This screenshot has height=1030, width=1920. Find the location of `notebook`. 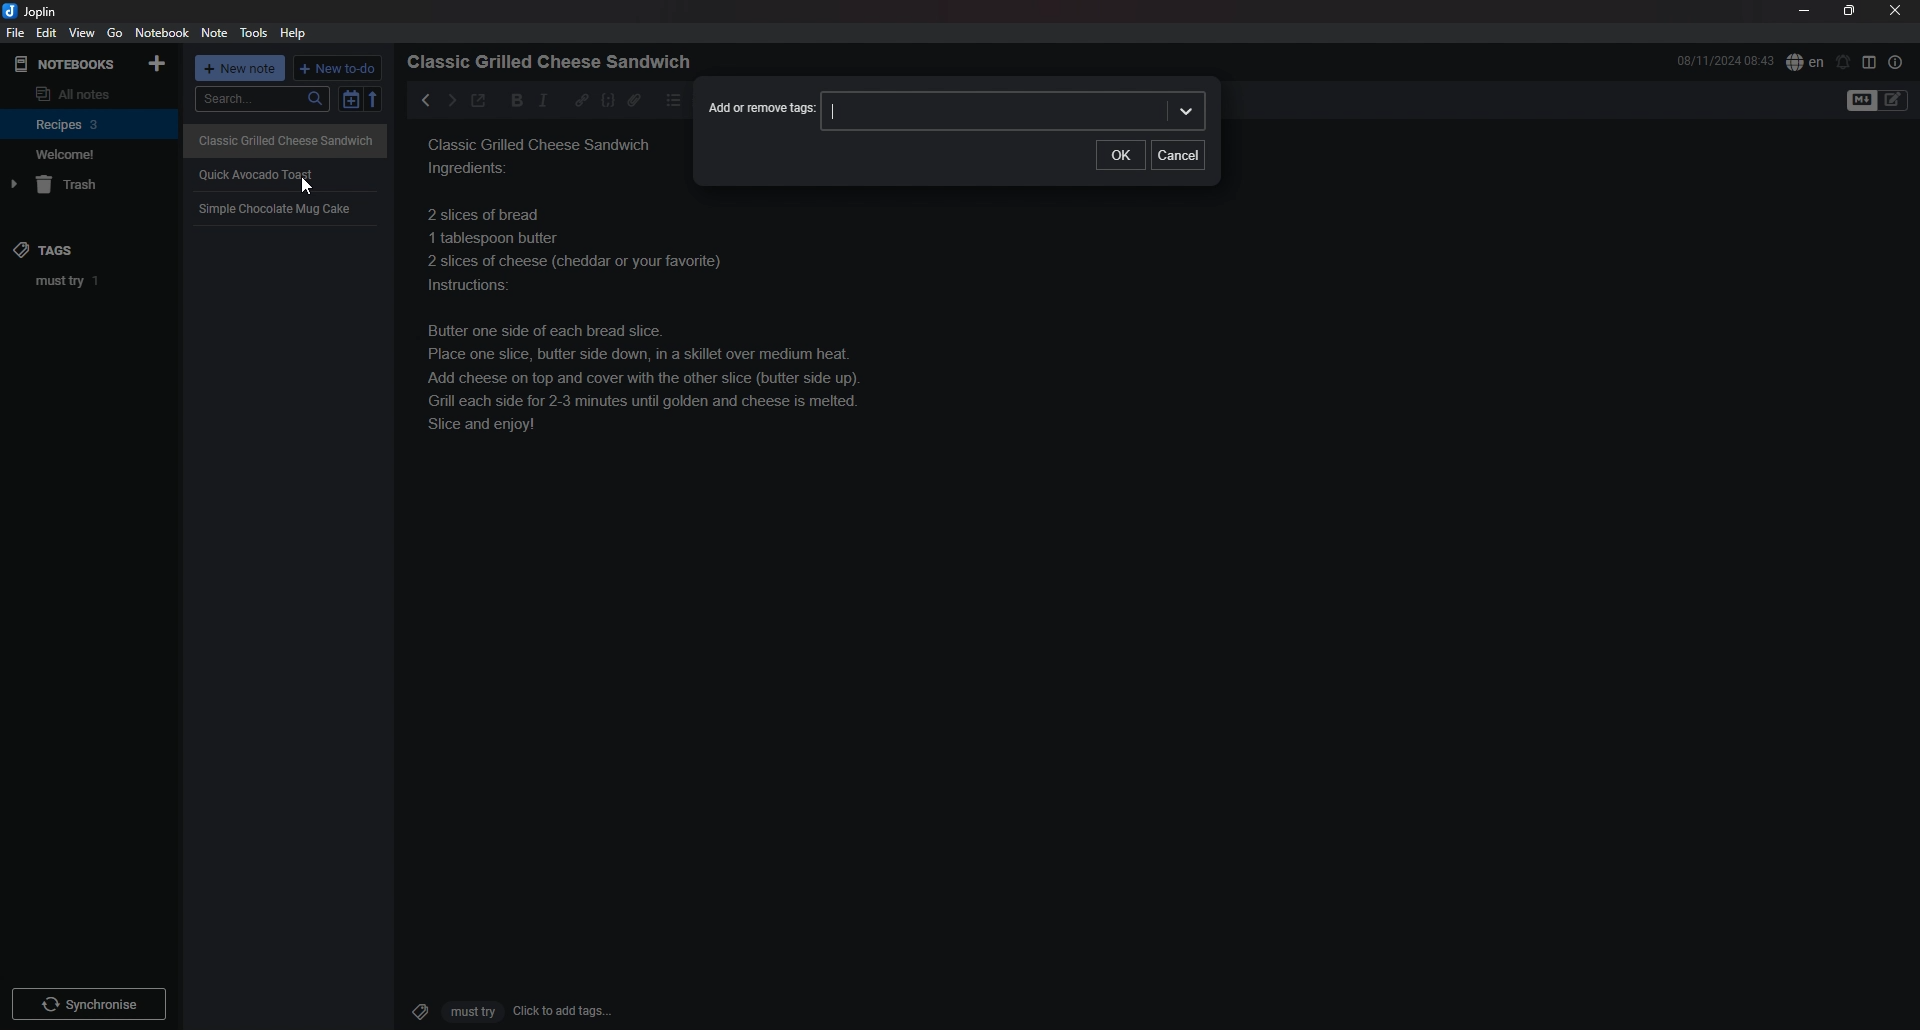

notebook is located at coordinates (88, 154).